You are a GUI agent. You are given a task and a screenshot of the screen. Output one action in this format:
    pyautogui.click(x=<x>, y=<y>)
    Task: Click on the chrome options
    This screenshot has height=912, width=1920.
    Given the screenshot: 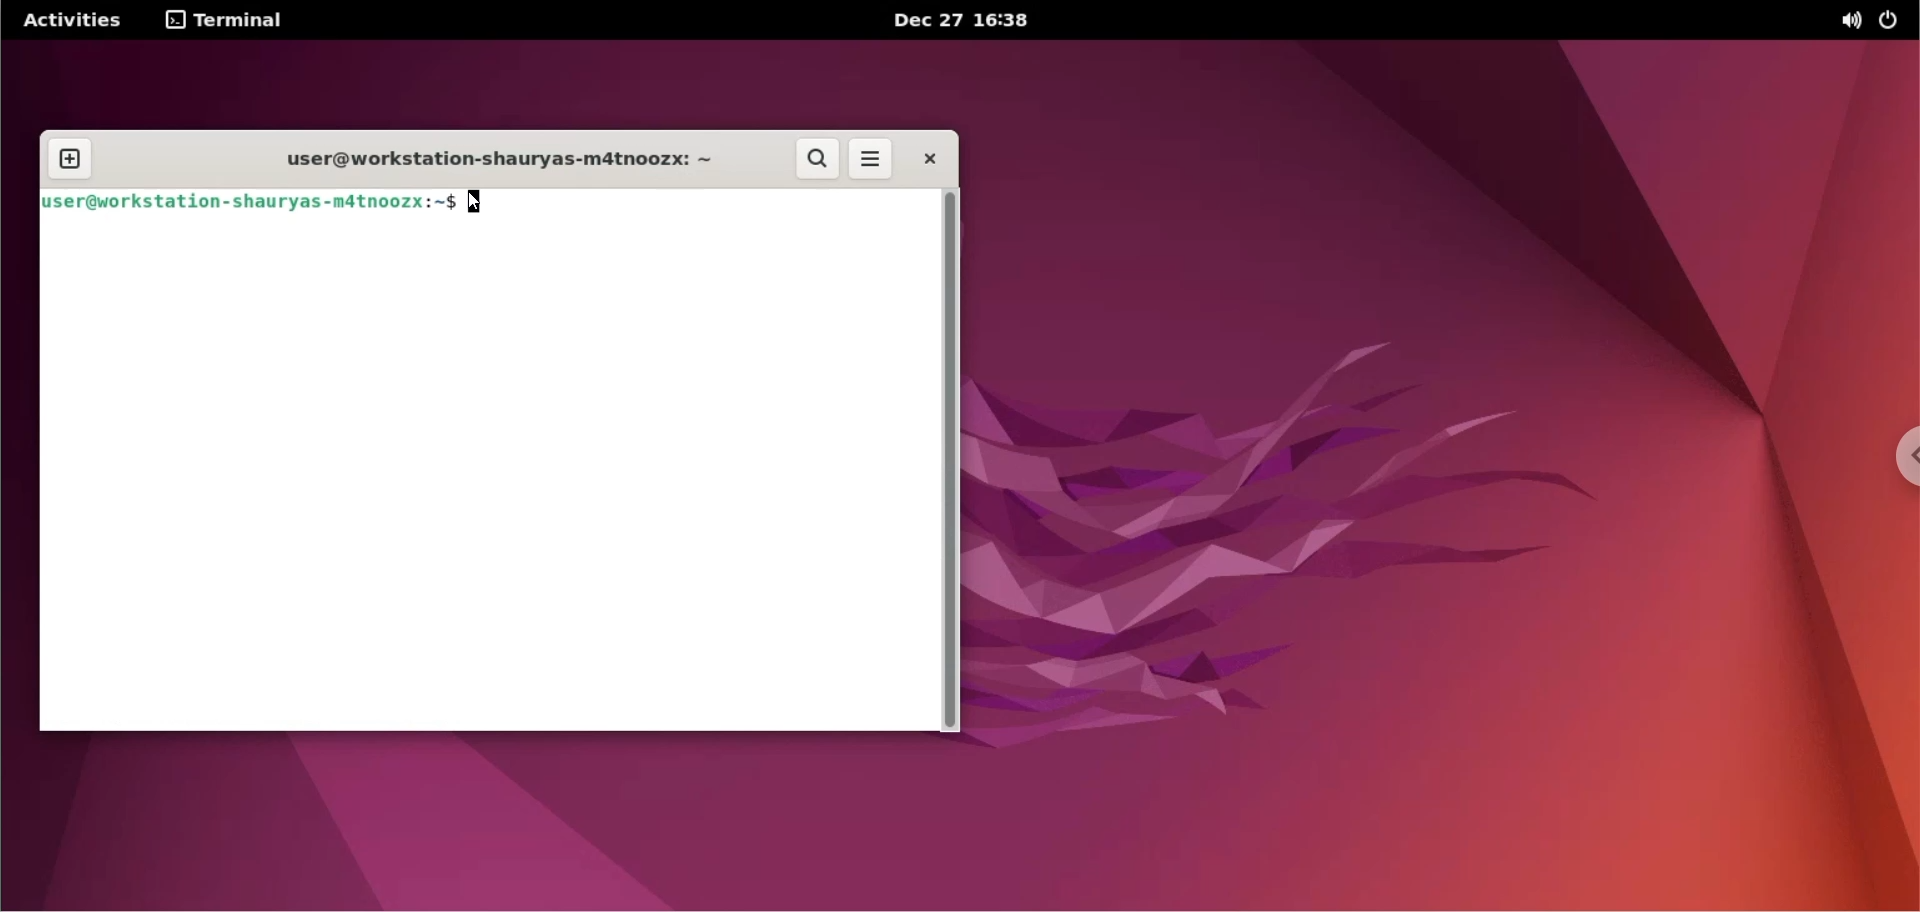 What is the action you would take?
    pyautogui.click(x=1908, y=457)
    